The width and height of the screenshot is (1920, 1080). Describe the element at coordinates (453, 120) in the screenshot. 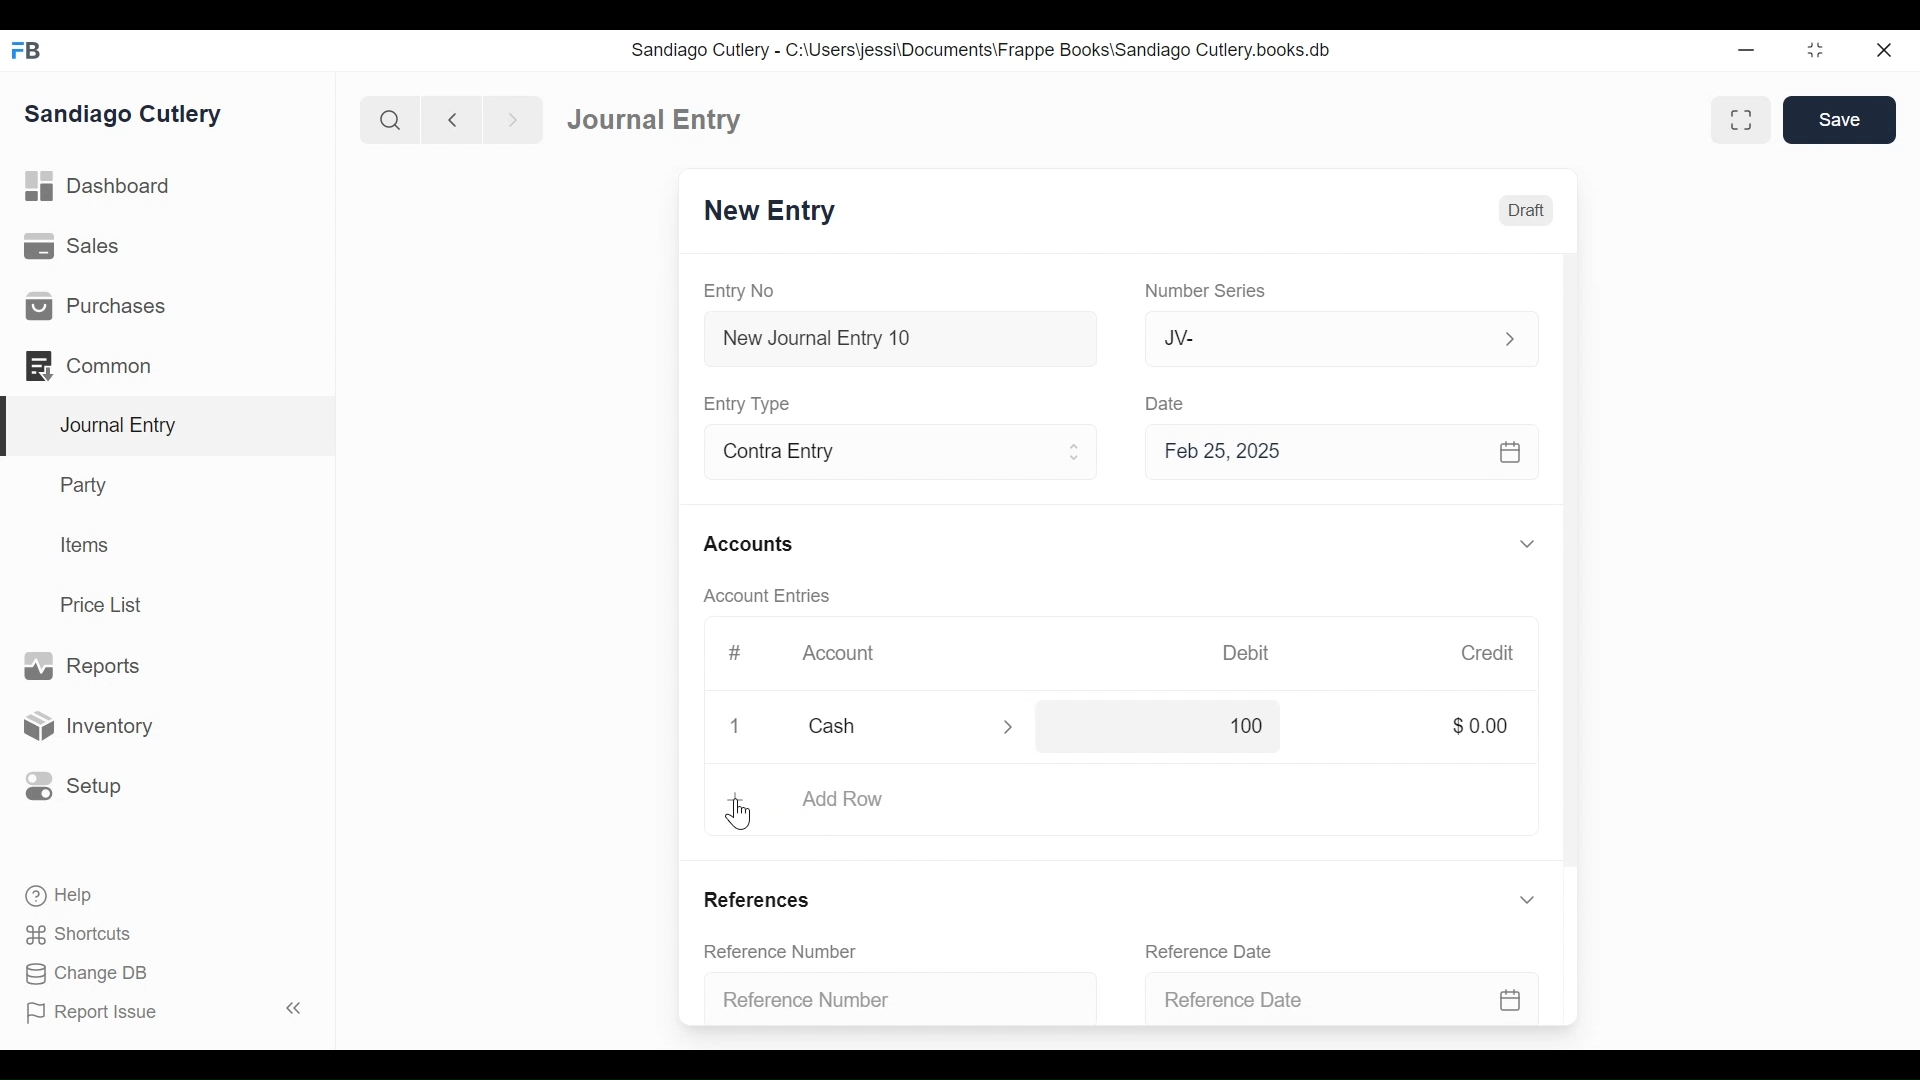

I see `Navigate Back` at that location.